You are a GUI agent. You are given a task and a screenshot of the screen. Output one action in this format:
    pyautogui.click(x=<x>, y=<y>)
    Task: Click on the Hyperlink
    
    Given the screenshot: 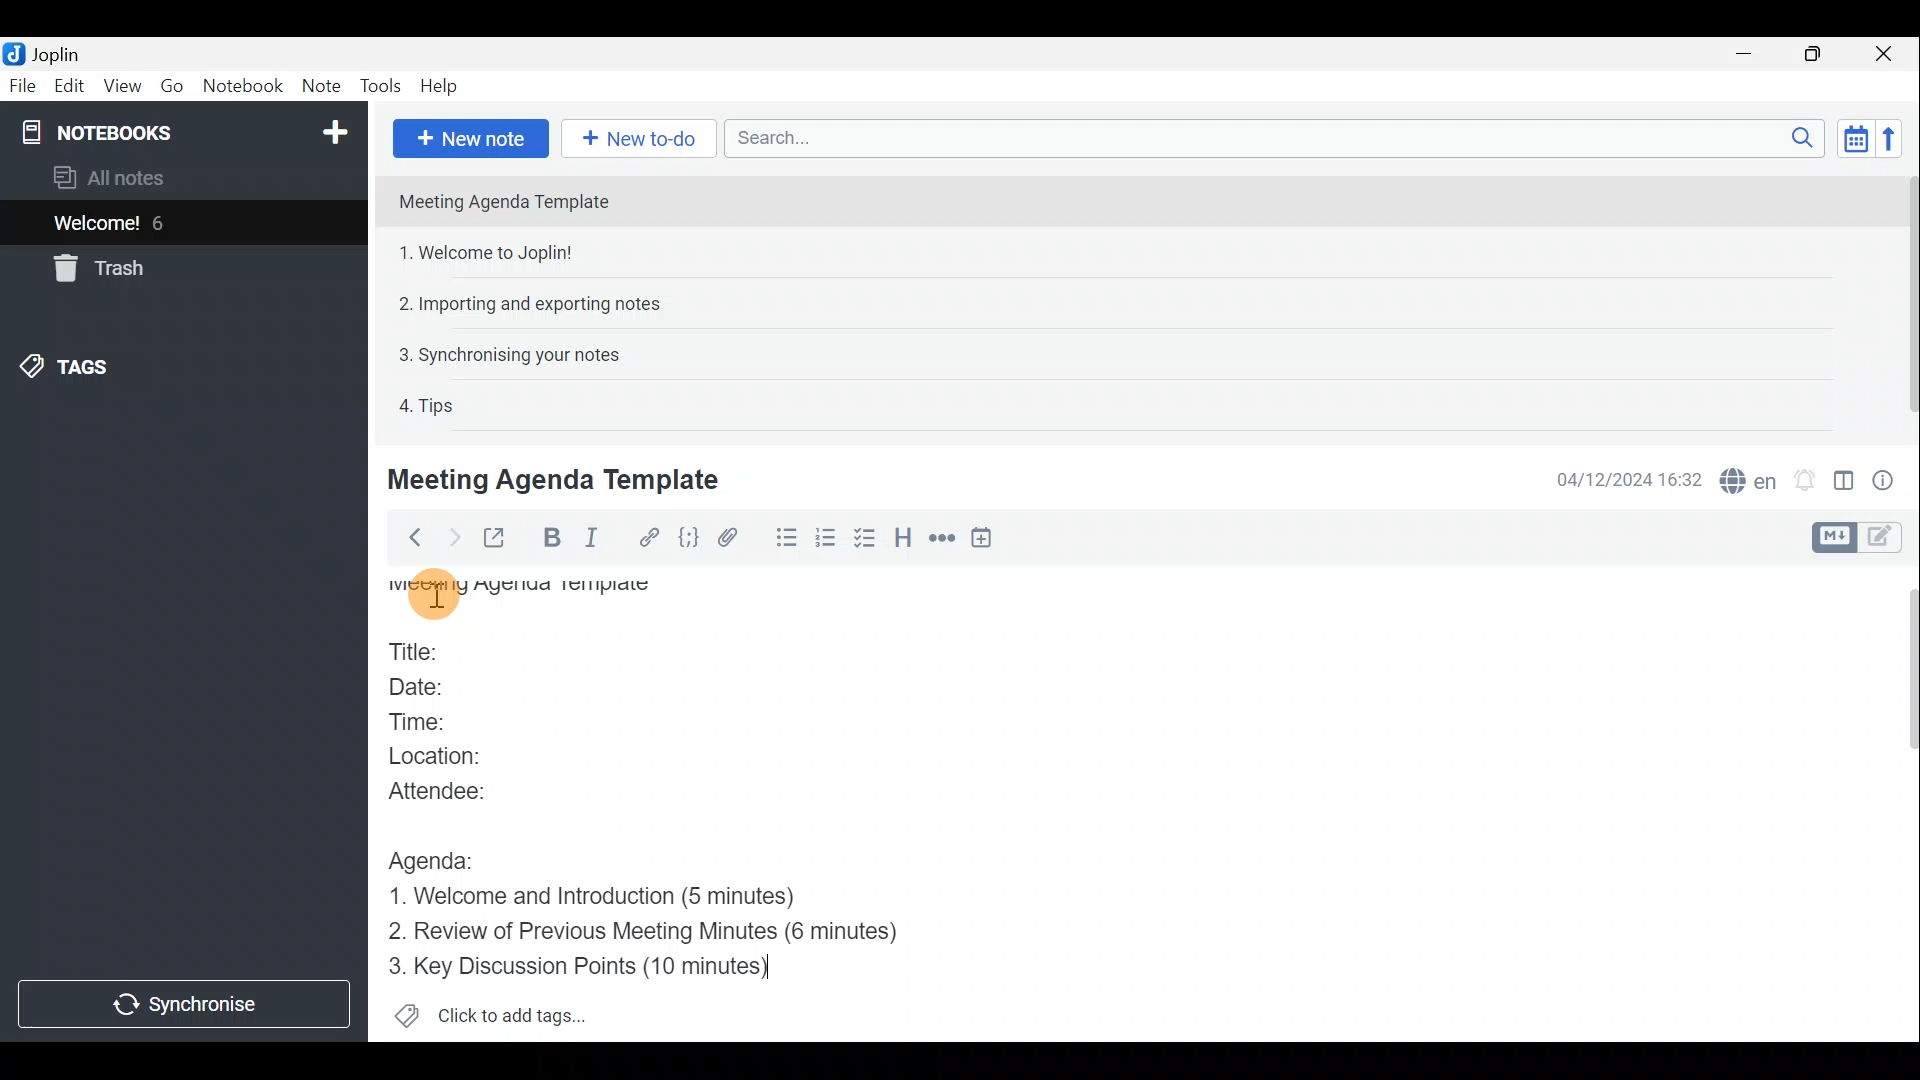 What is the action you would take?
    pyautogui.click(x=651, y=537)
    